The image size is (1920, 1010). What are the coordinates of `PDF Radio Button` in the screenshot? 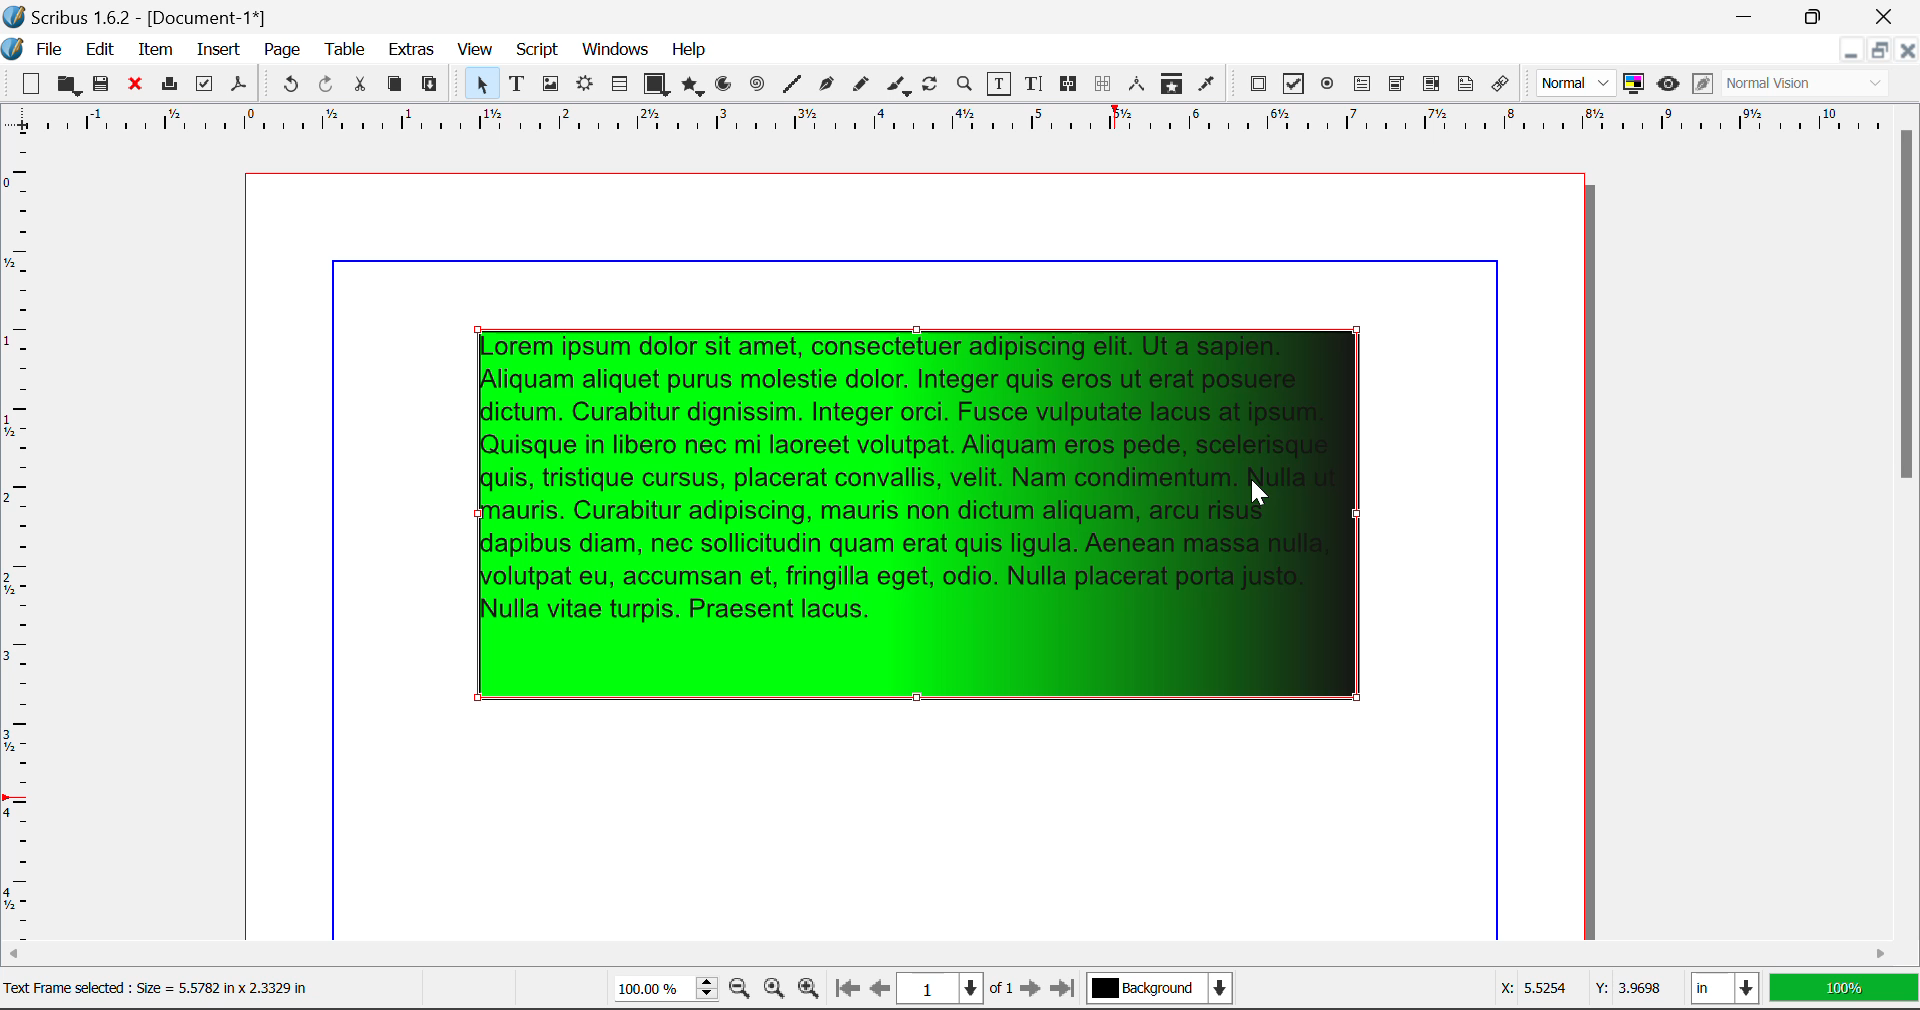 It's located at (1327, 87).